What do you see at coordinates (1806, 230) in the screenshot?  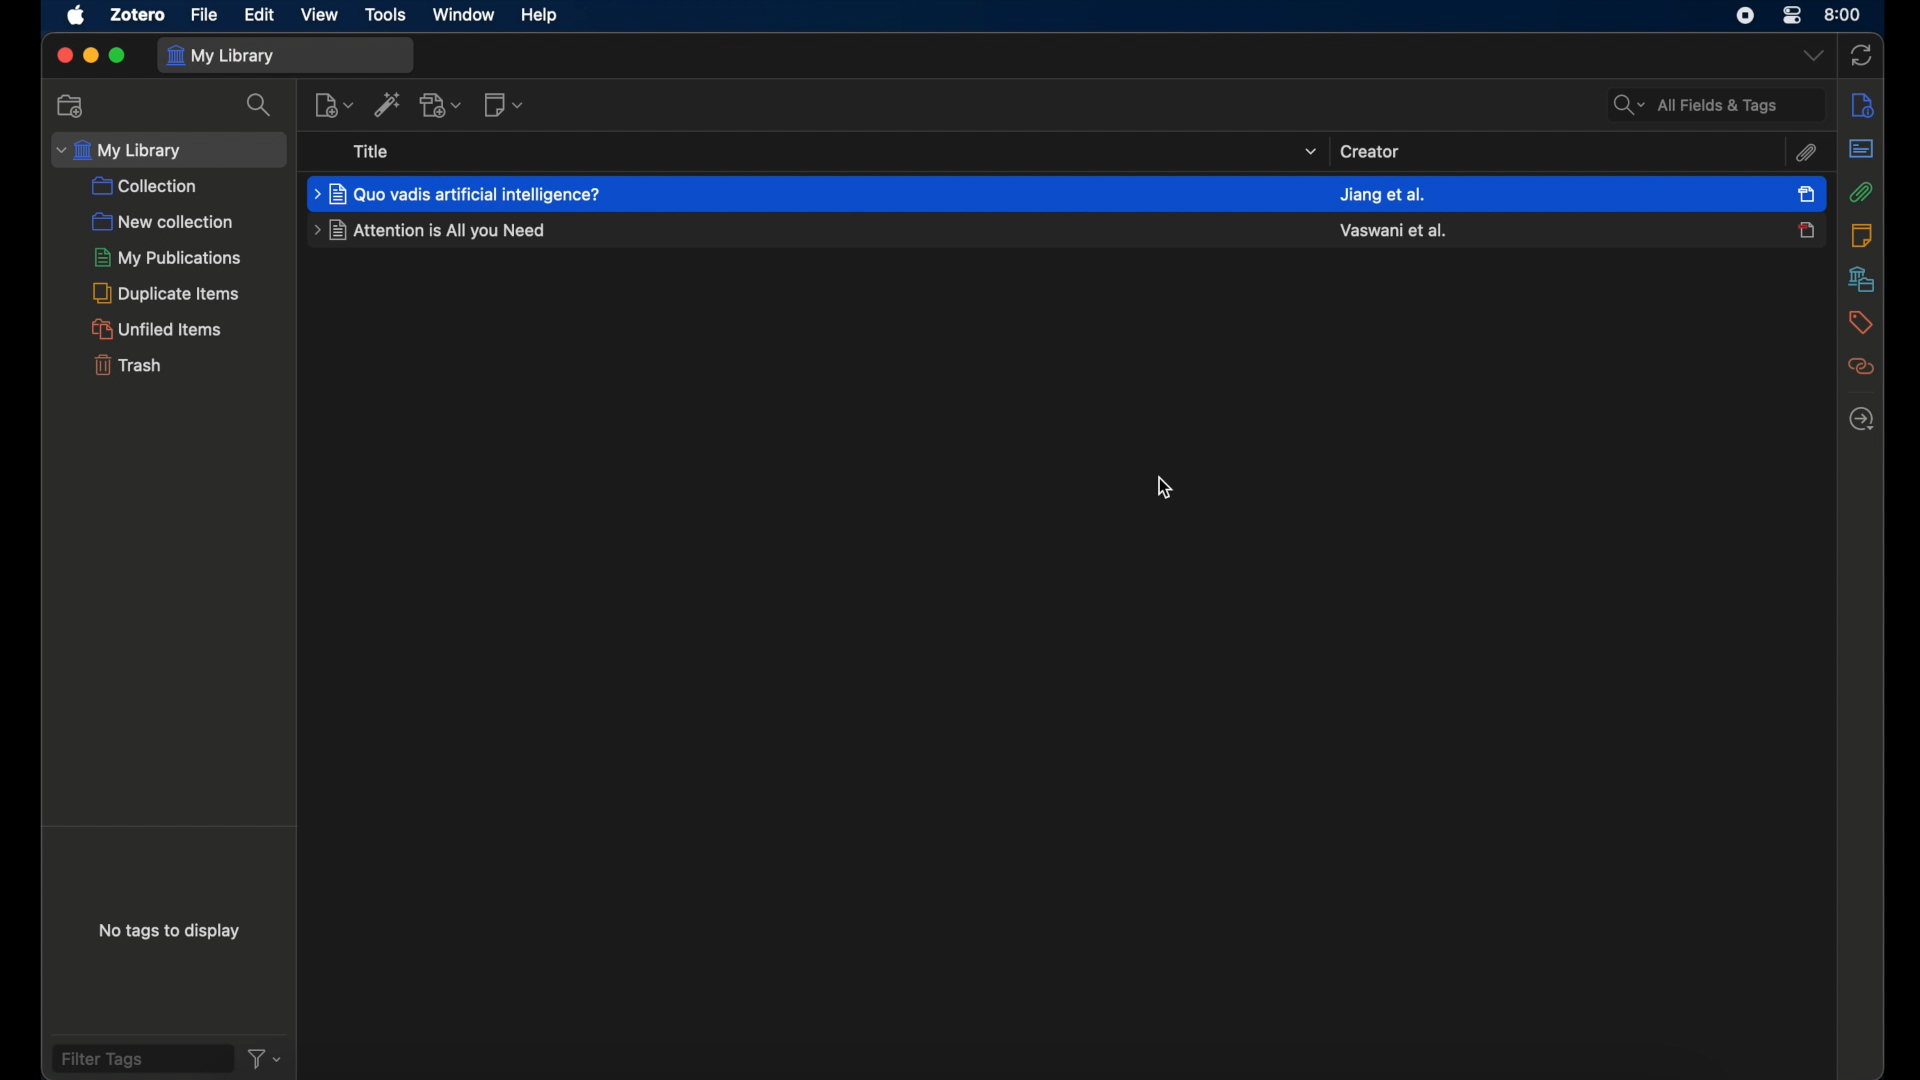 I see `item unselected` at bounding box center [1806, 230].